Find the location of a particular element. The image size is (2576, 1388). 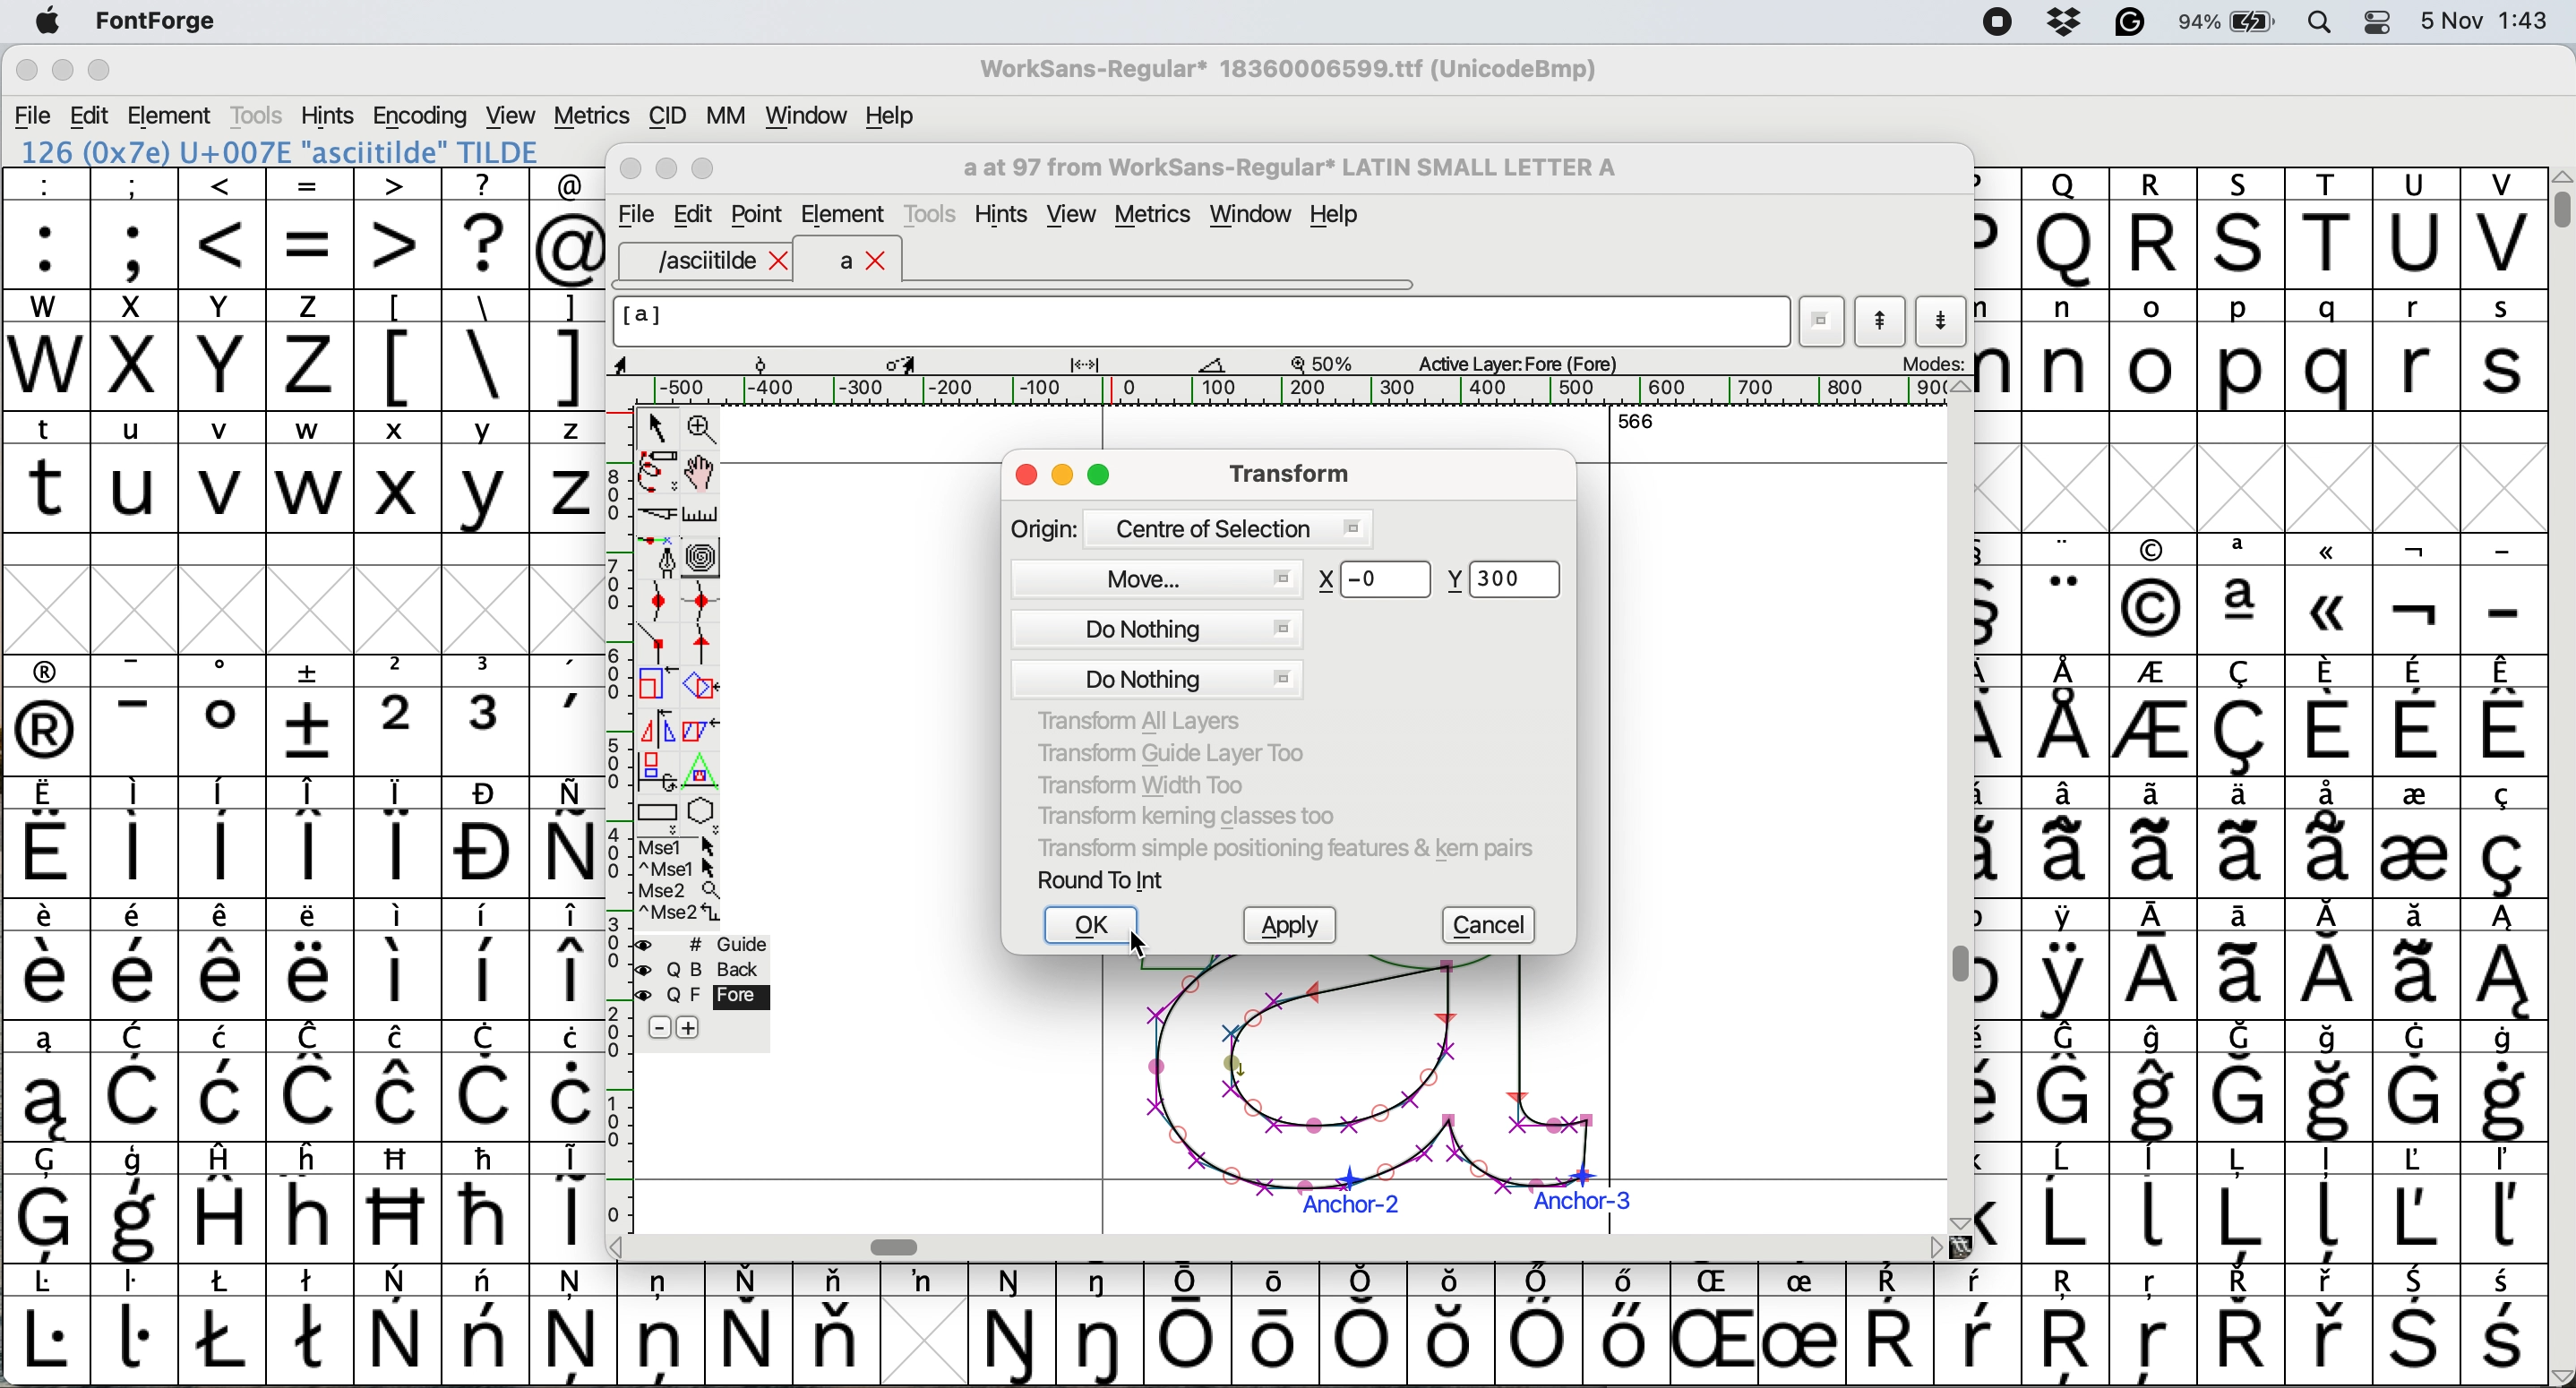

glyph details is located at coordinates (933, 362).